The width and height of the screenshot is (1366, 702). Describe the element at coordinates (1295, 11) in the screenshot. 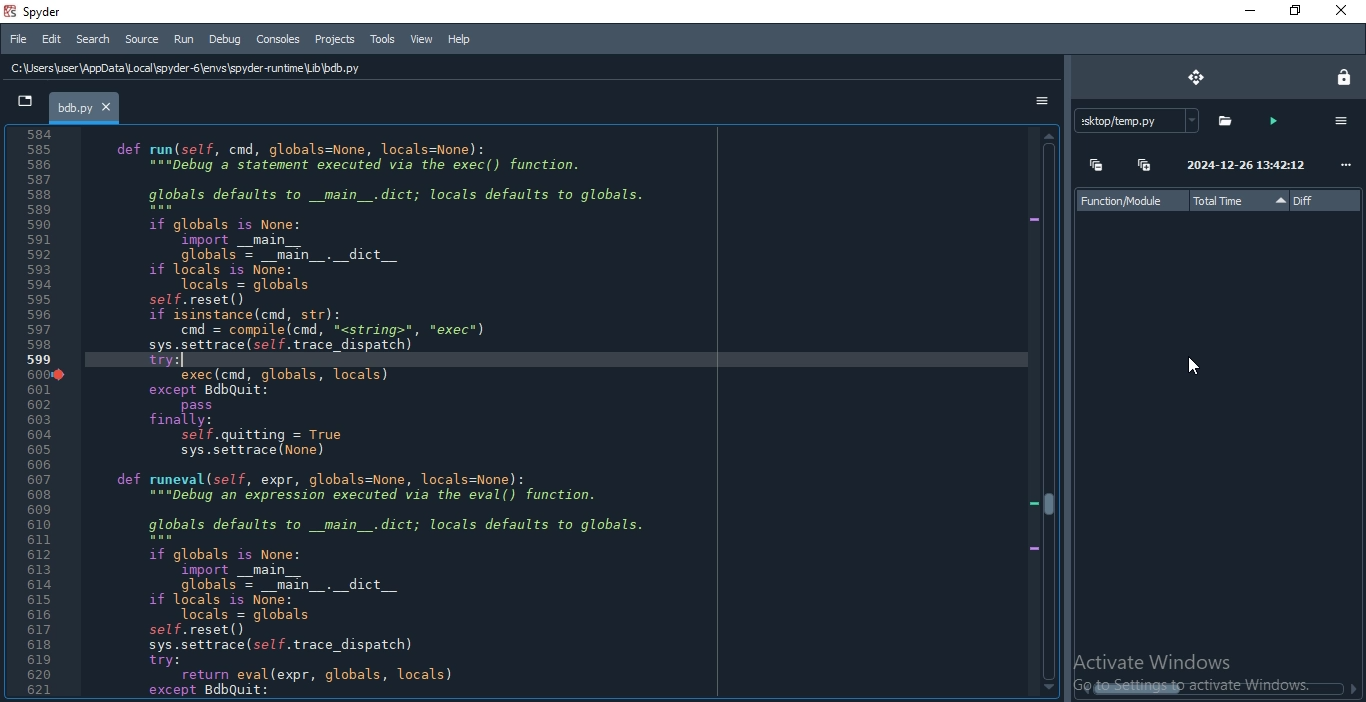

I see `Restore` at that location.